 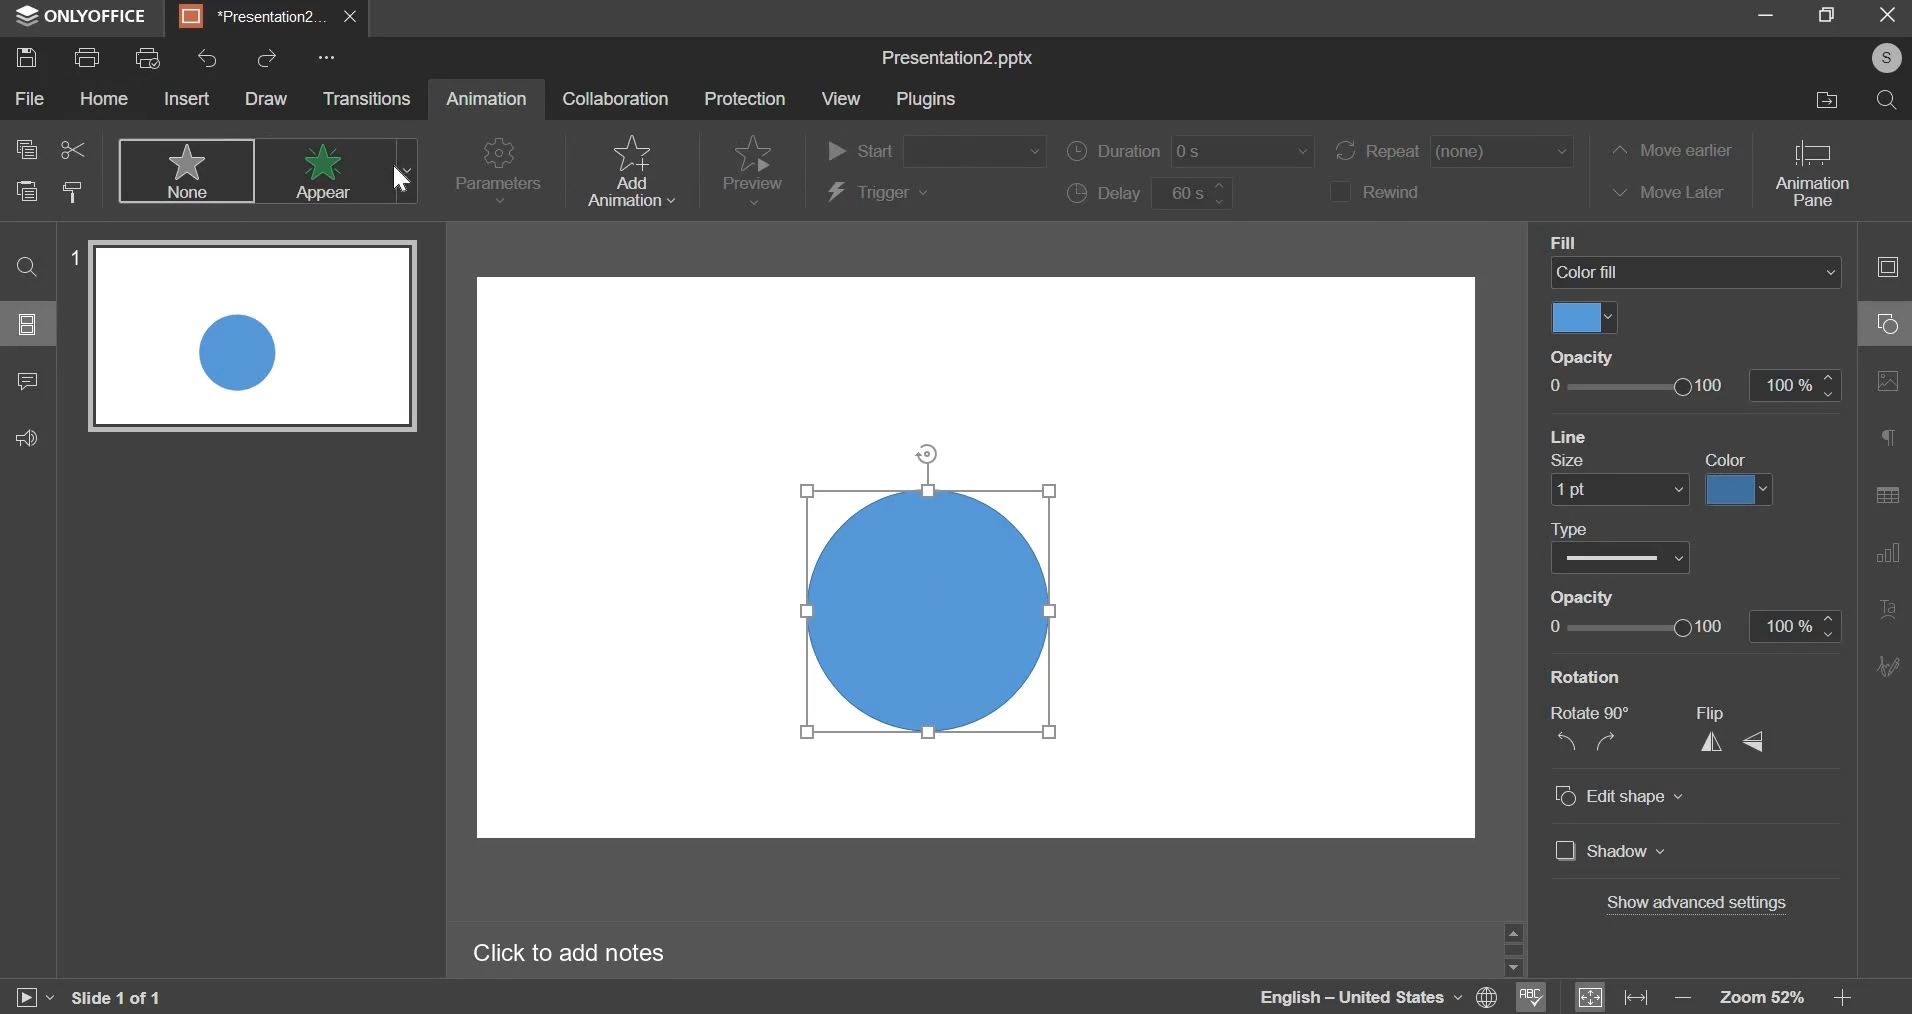 I want to click on parameters, so click(x=496, y=172).